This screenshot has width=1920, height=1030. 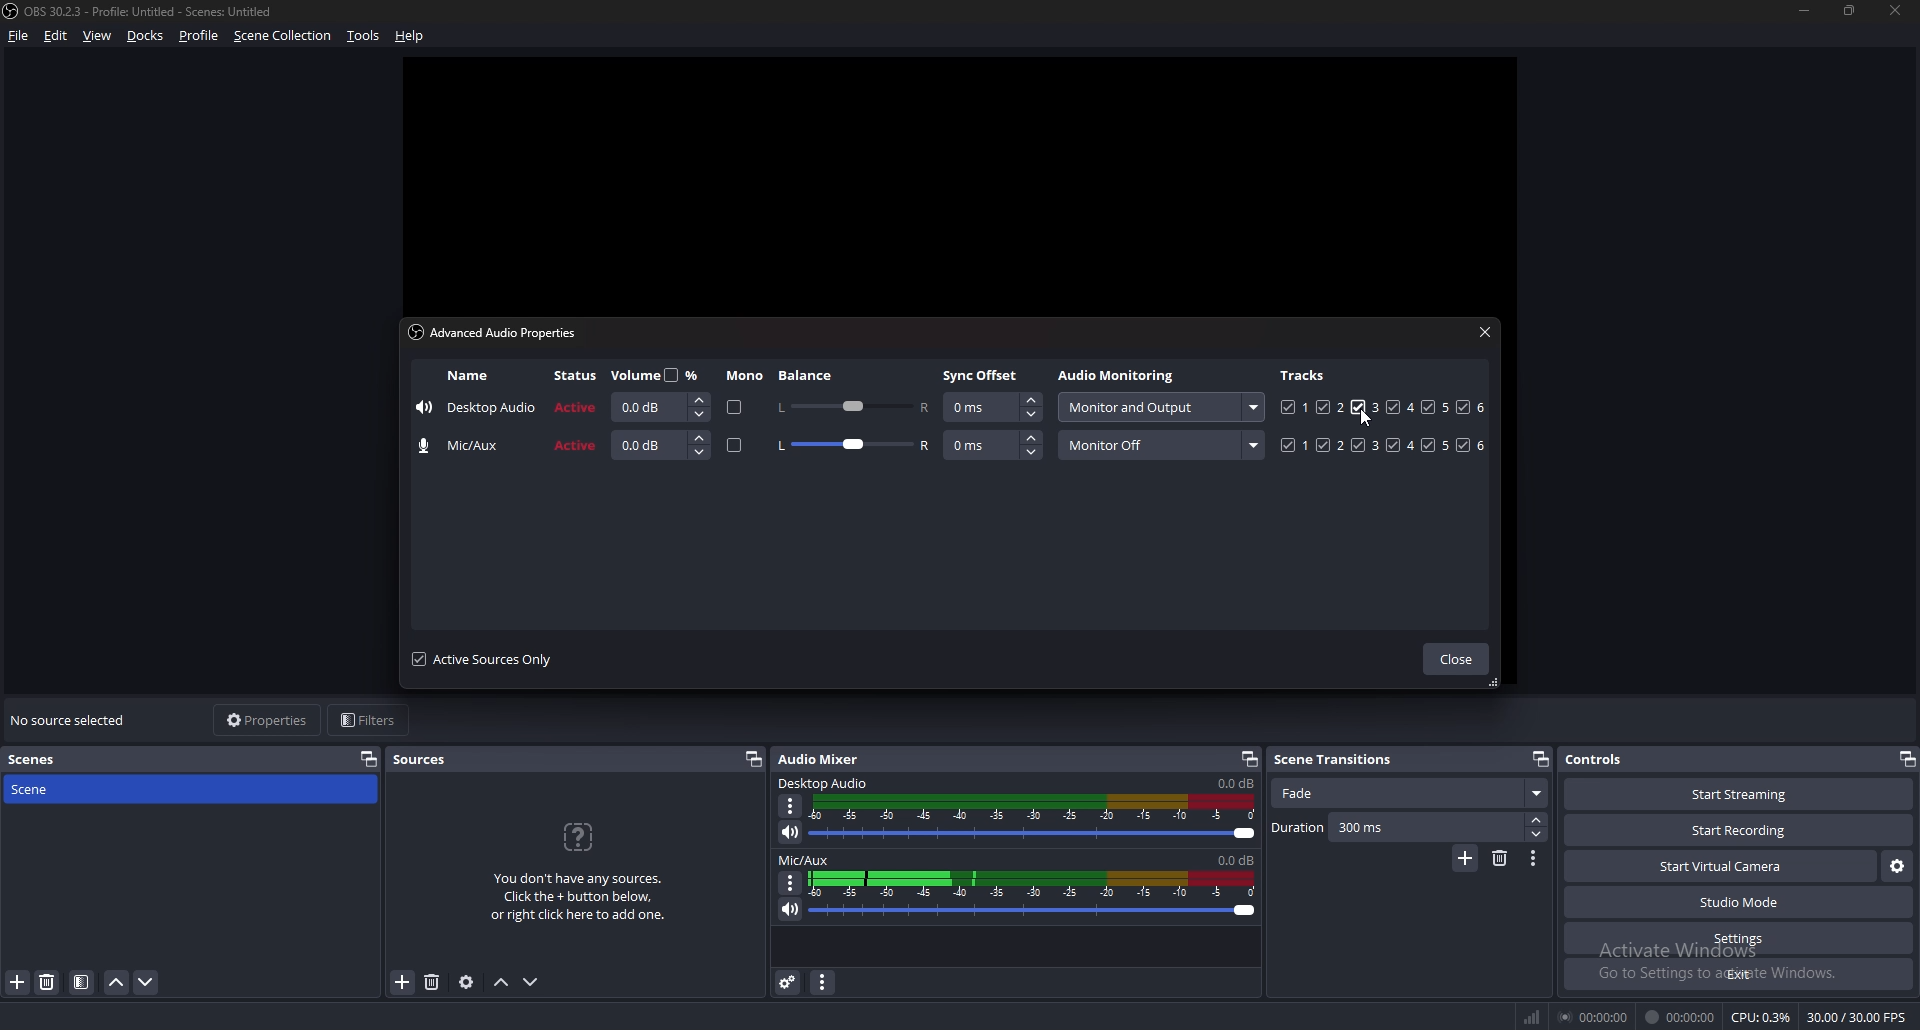 I want to click on configure virtual camera, so click(x=1896, y=867).